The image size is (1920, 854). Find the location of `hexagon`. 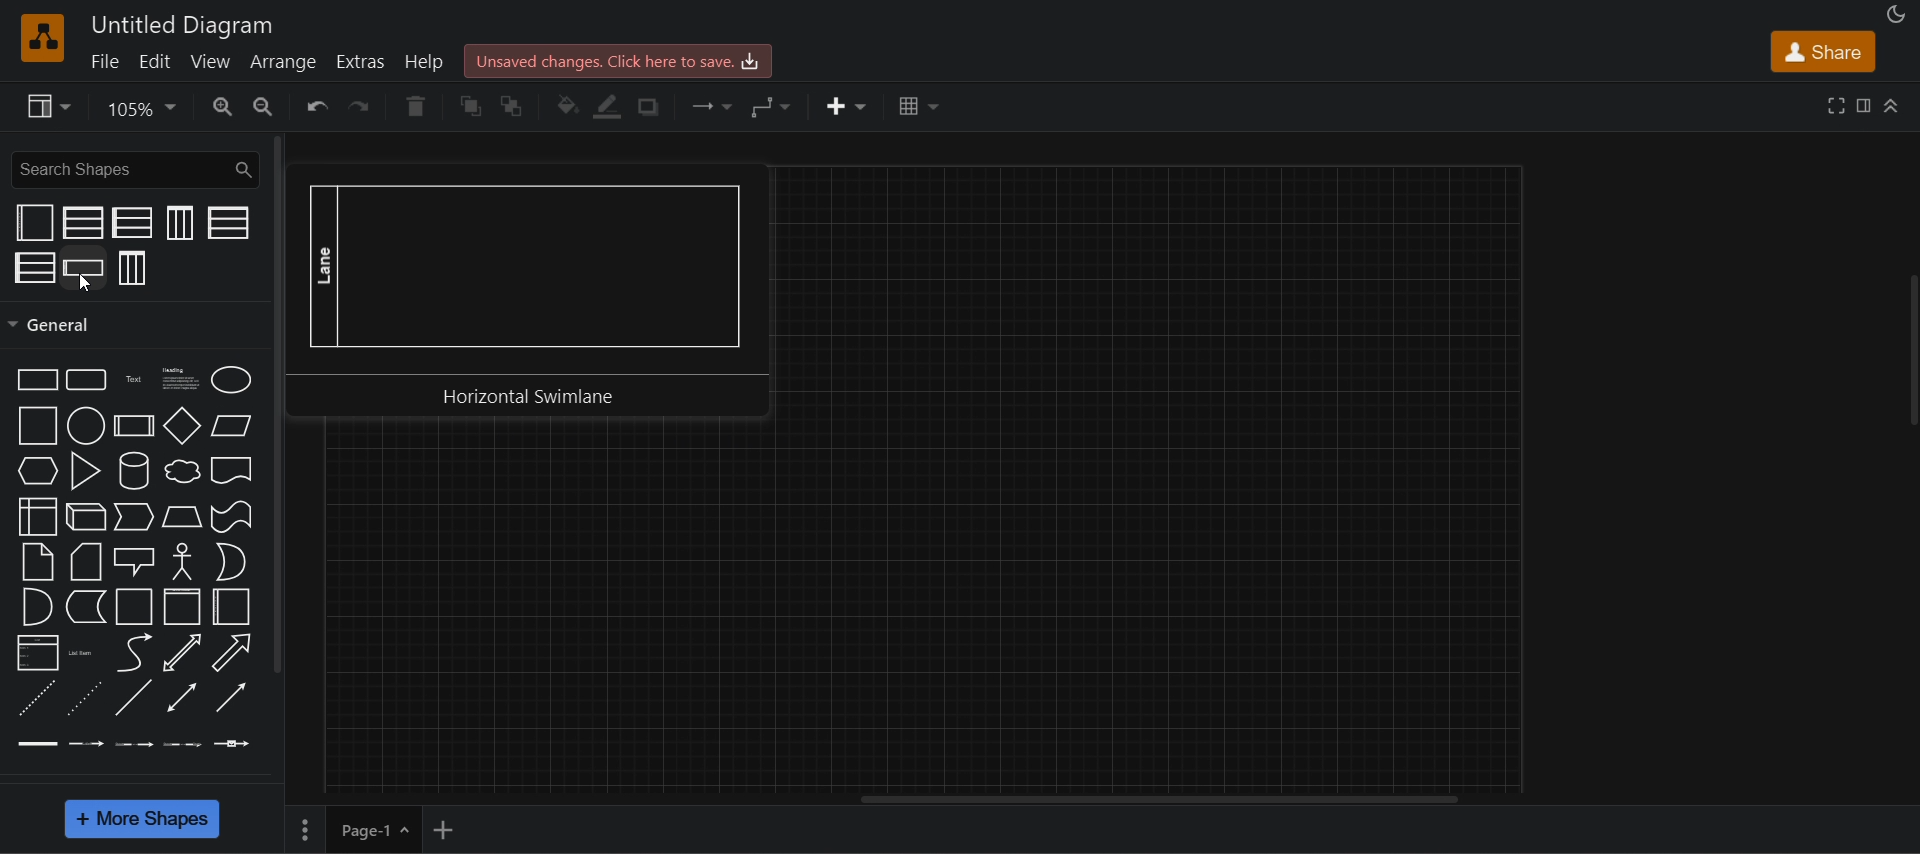

hexagon is located at coordinates (38, 471).